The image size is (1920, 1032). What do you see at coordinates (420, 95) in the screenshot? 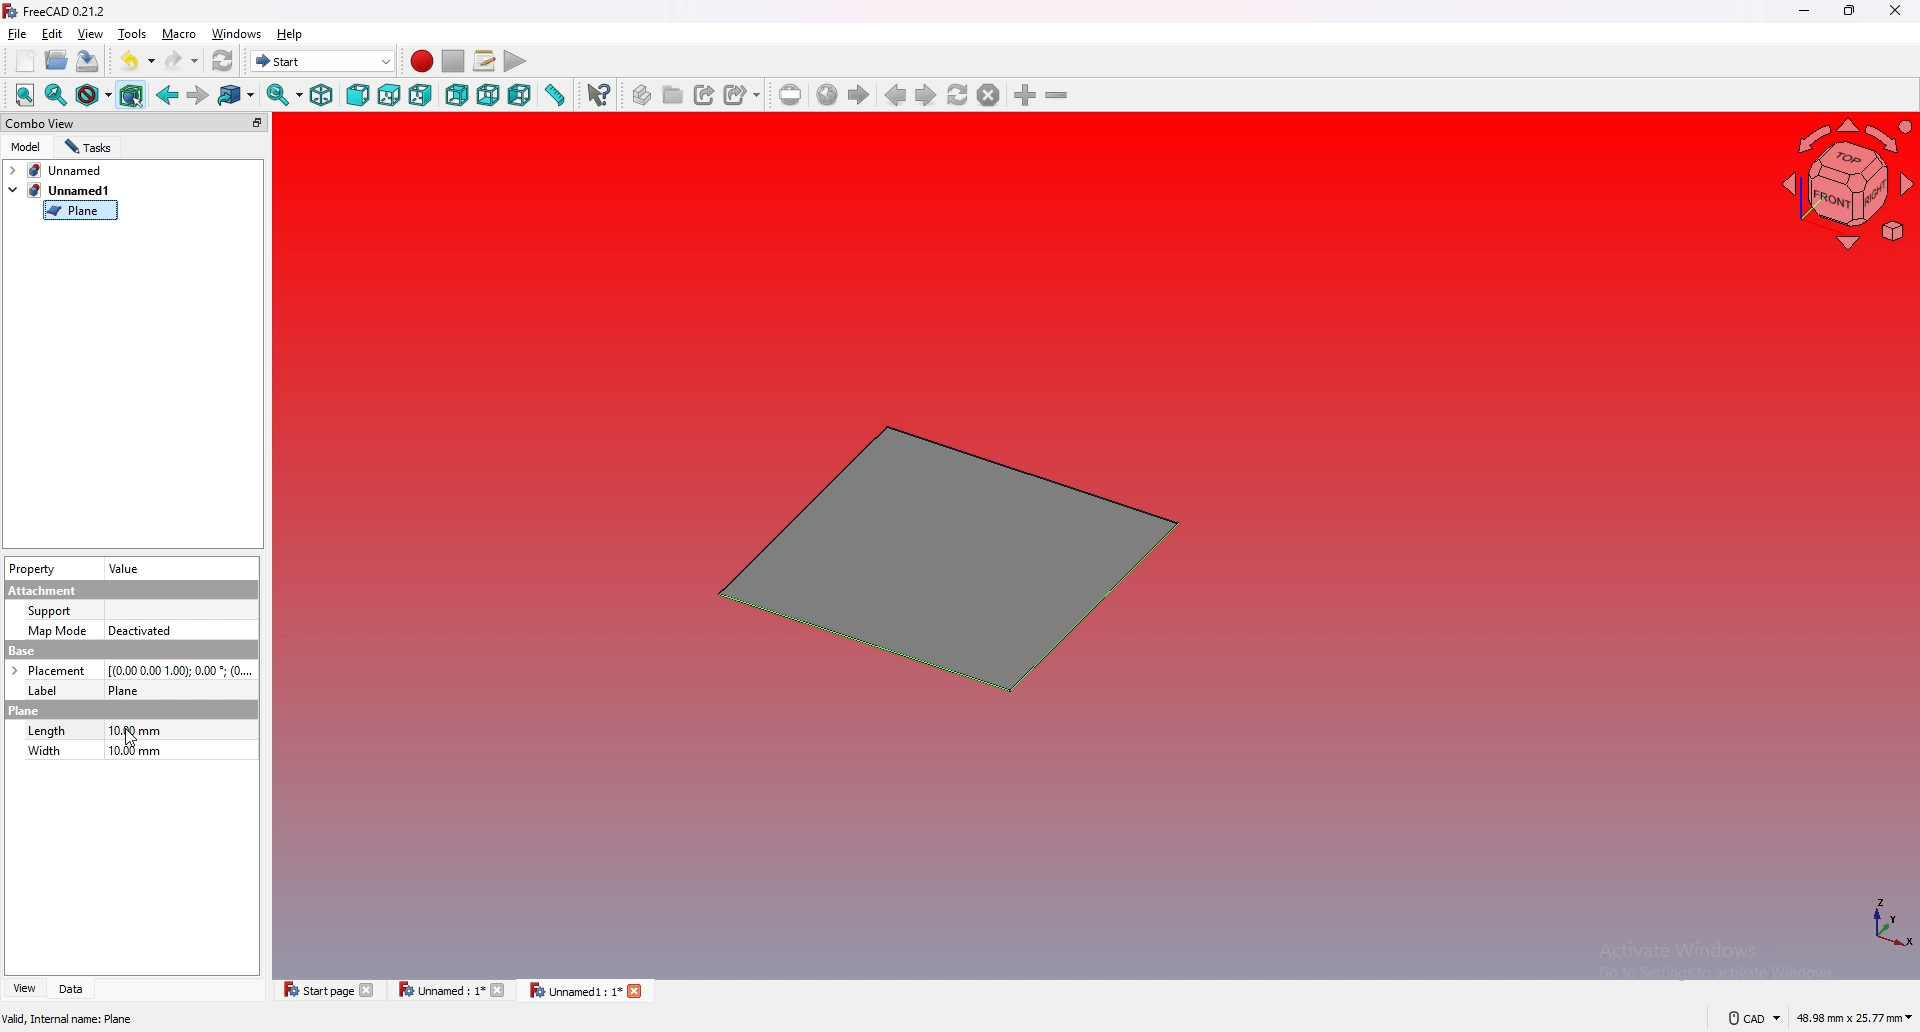
I see `right` at bounding box center [420, 95].